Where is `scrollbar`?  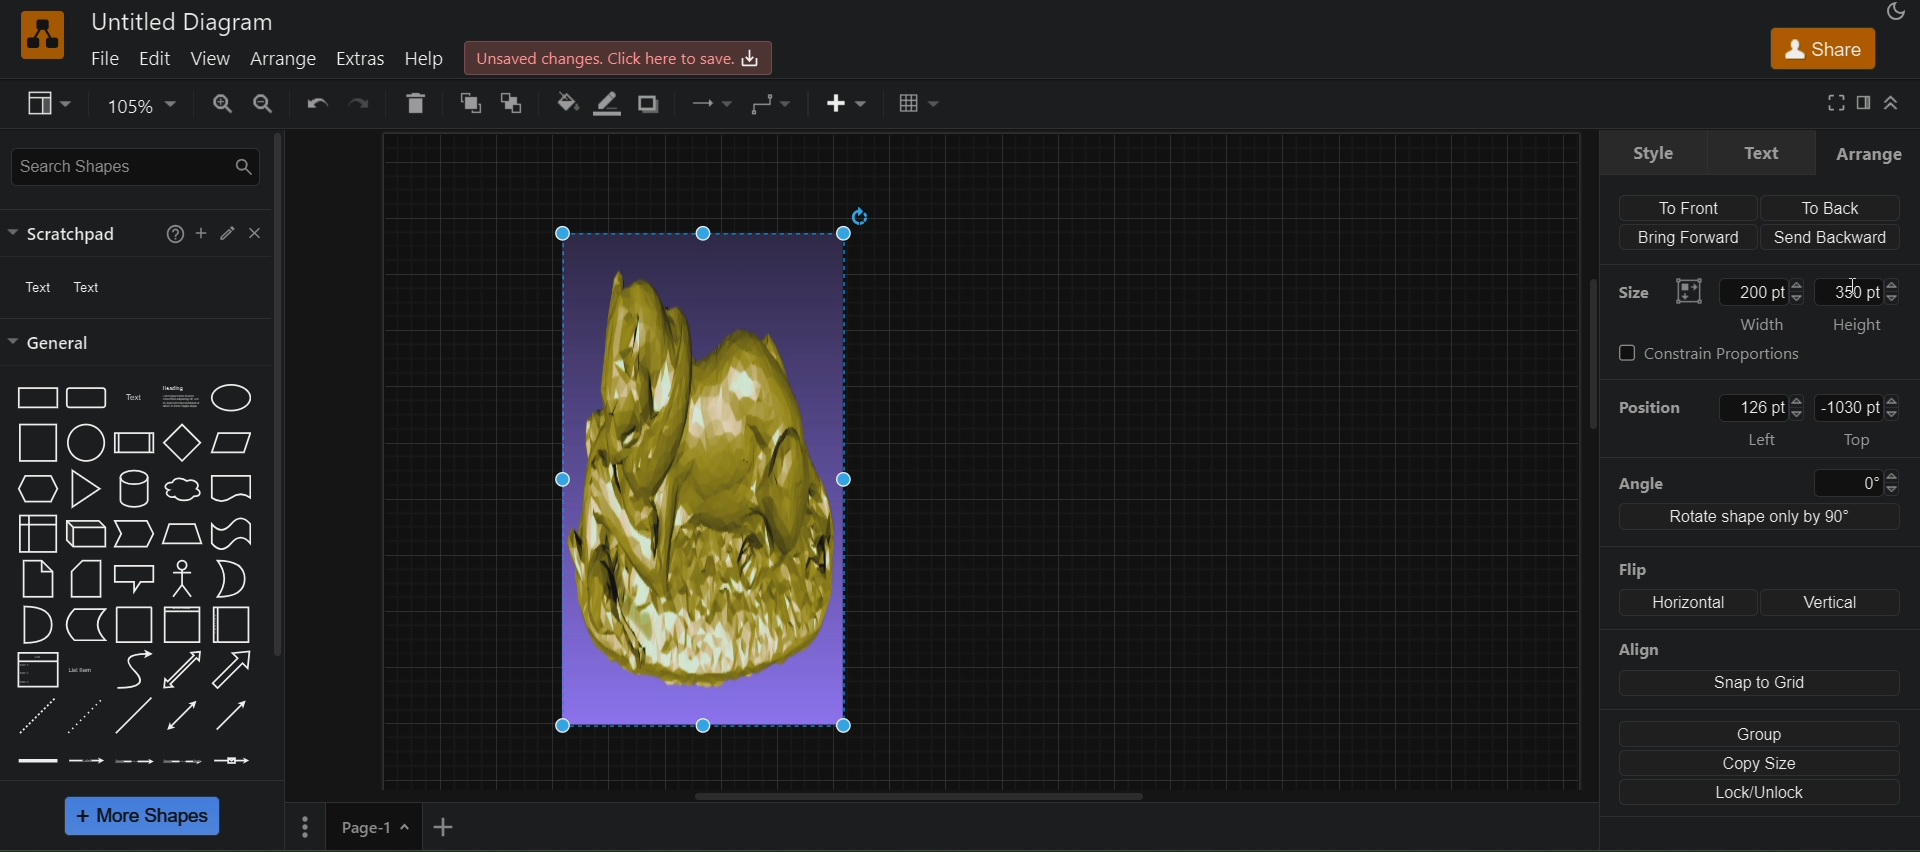
scrollbar is located at coordinates (1587, 354).